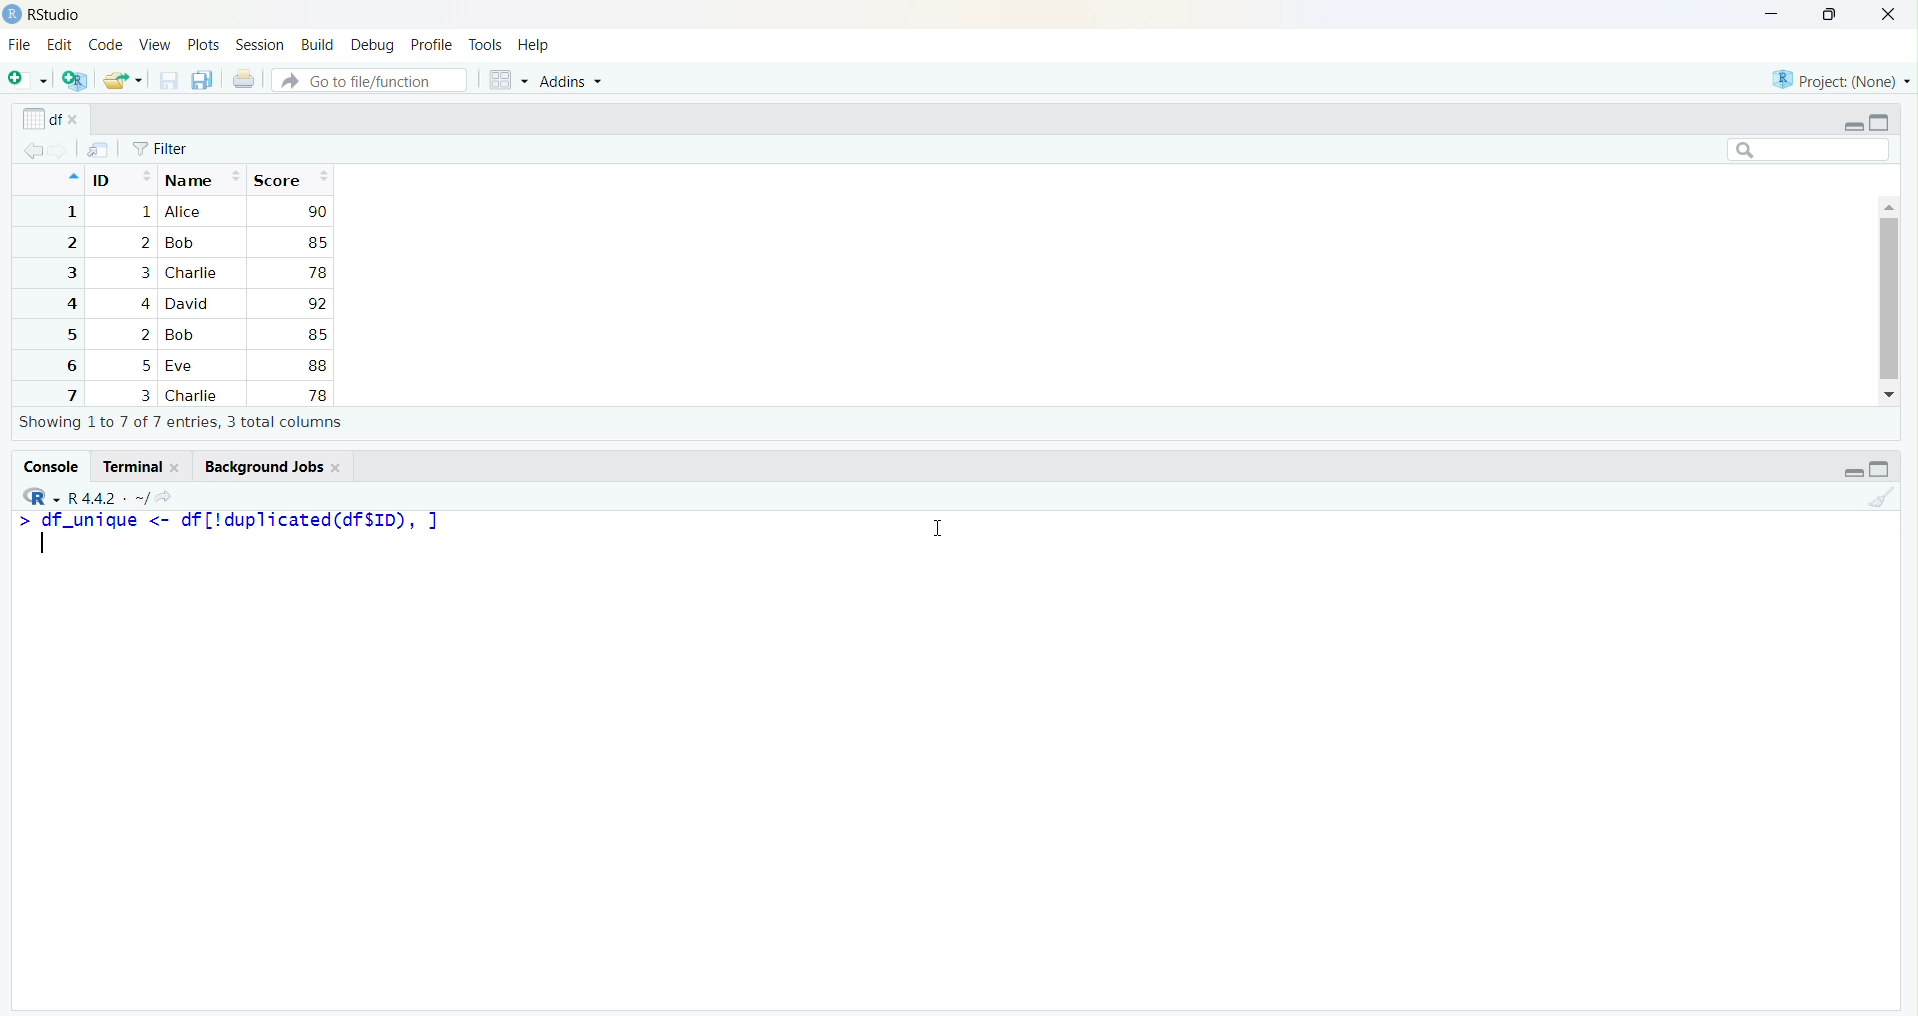 The image size is (1918, 1016). I want to click on Name, so click(203, 178).